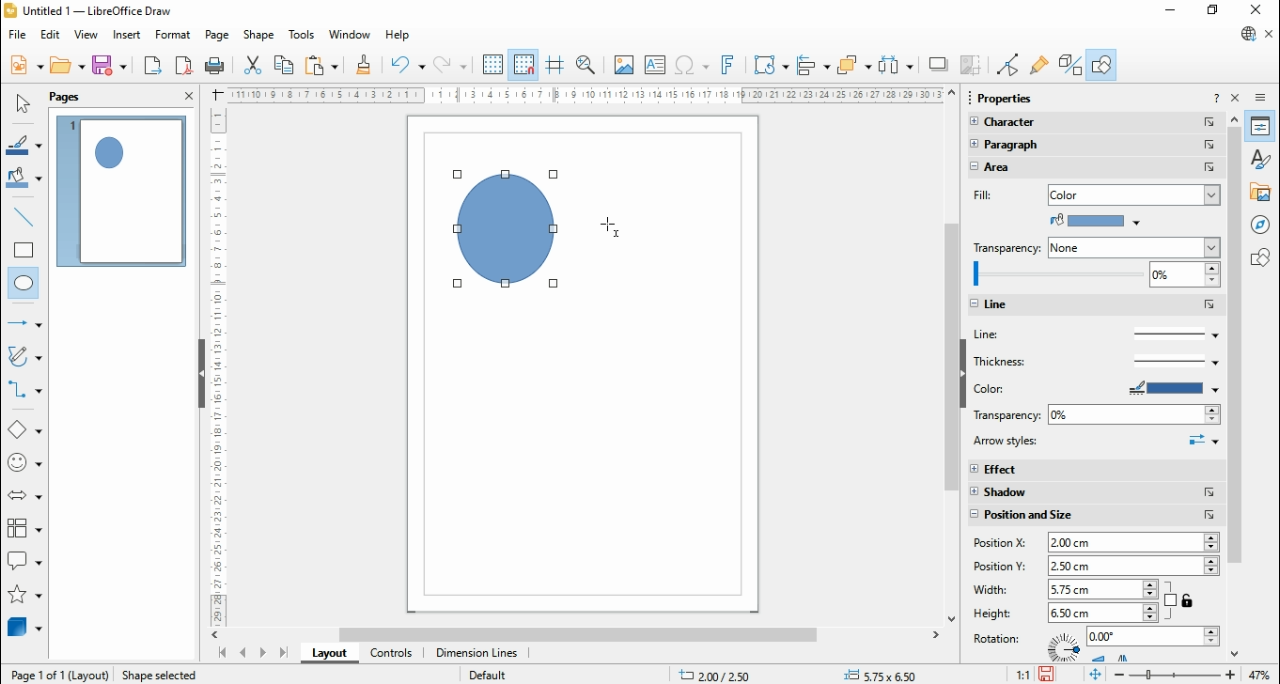 The image size is (1280, 684). What do you see at coordinates (654, 64) in the screenshot?
I see `insert text box` at bounding box center [654, 64].